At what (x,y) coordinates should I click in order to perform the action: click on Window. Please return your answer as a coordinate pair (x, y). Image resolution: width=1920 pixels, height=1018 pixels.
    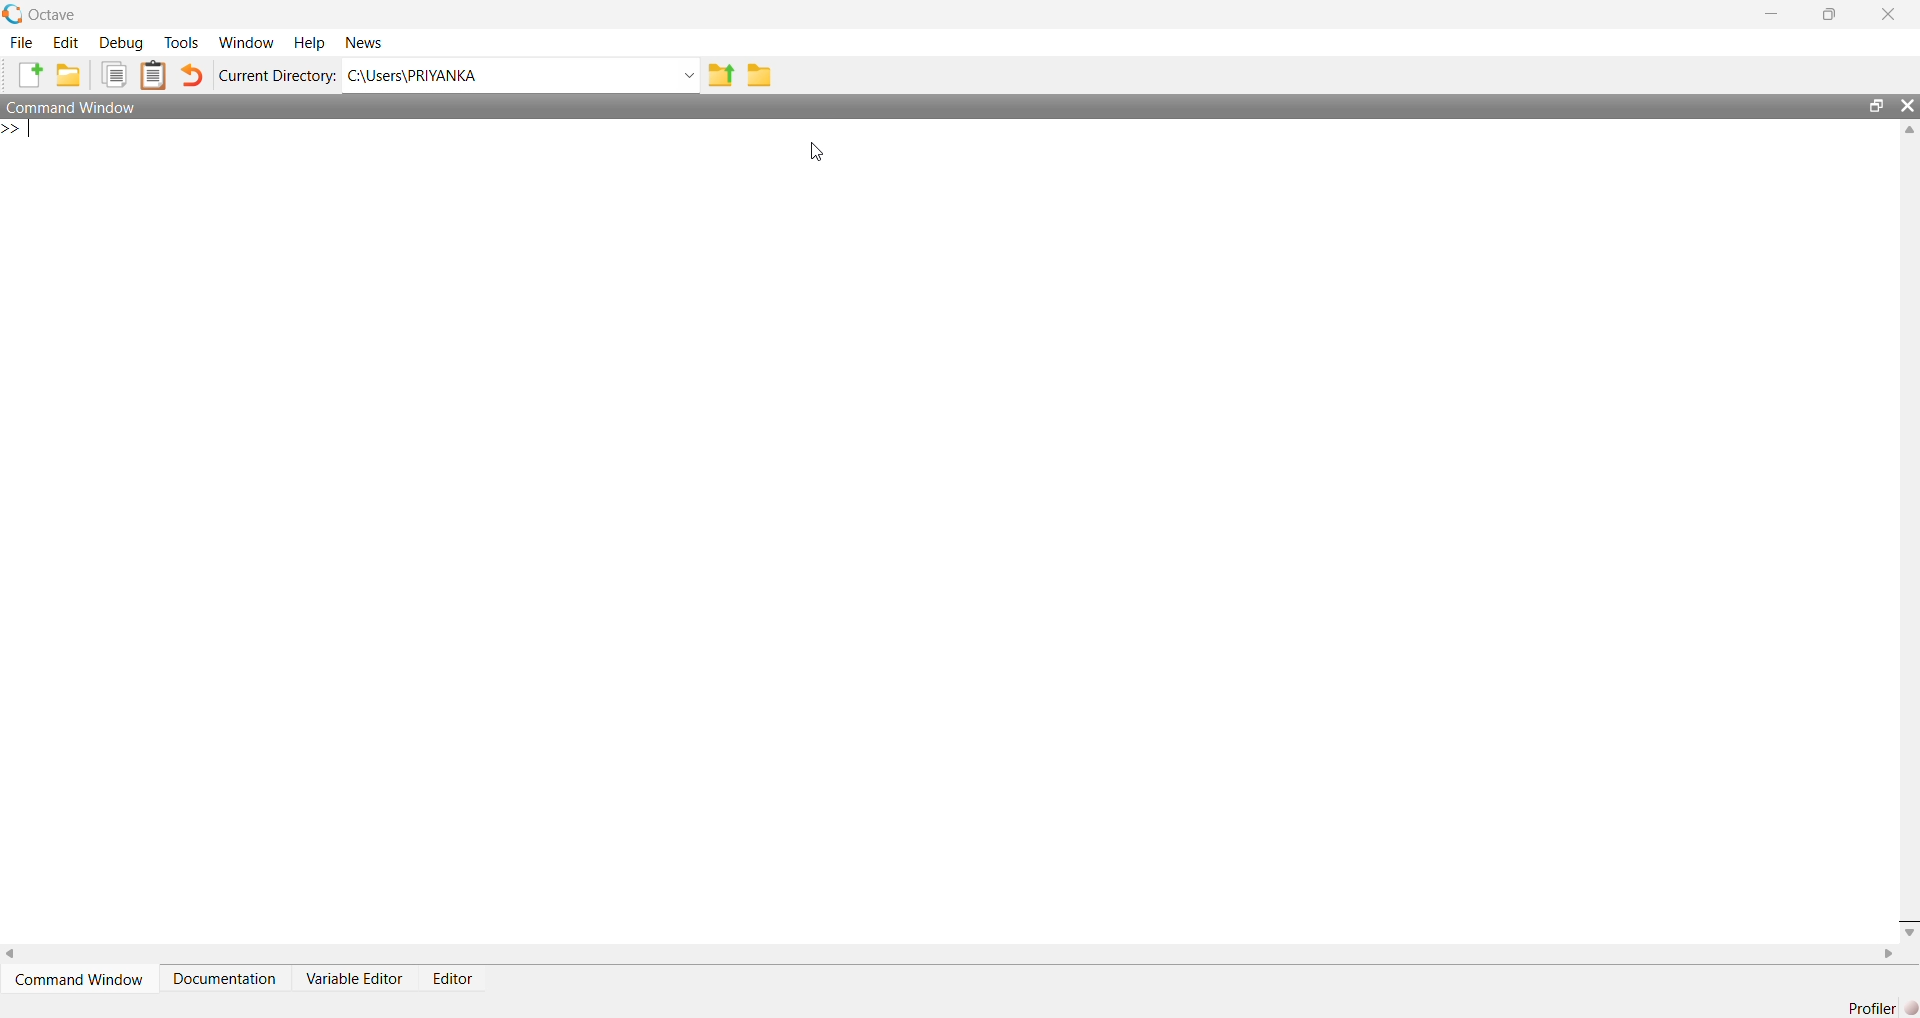
    Looking at the image, I should click on (246, 41).